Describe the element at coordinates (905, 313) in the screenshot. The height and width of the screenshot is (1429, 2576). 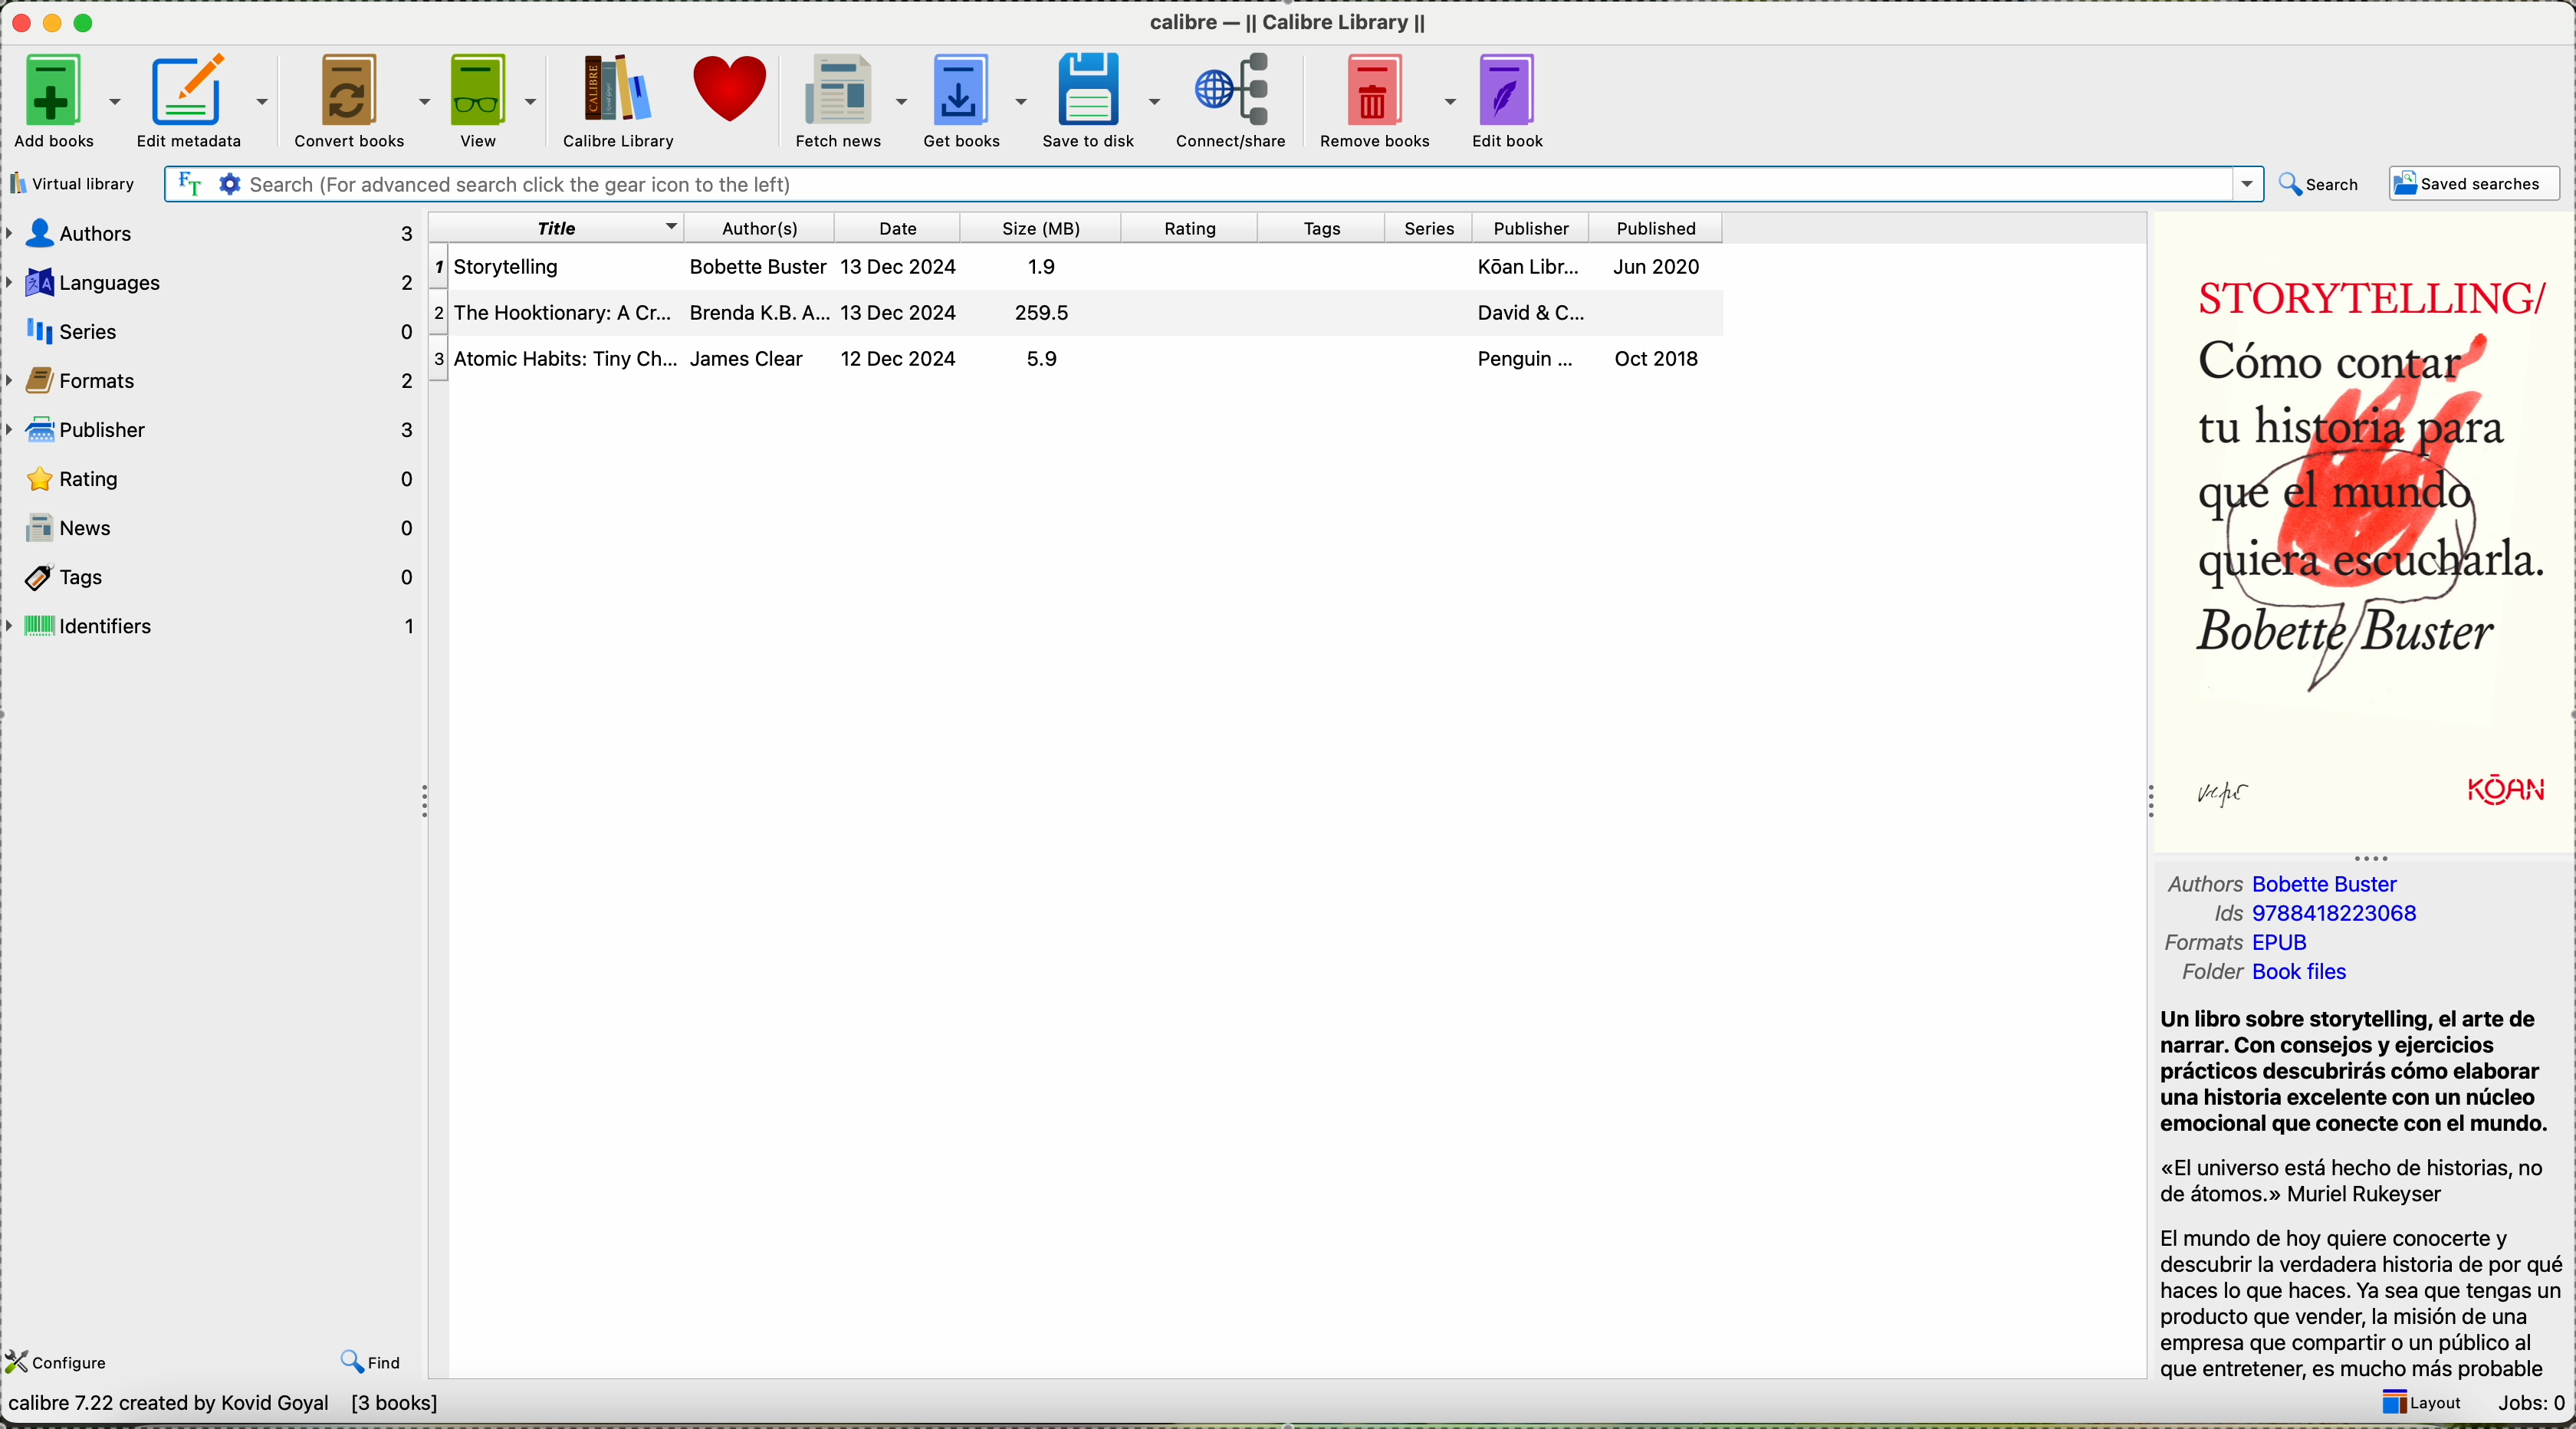
I see `13 Dec 2024` at that location.